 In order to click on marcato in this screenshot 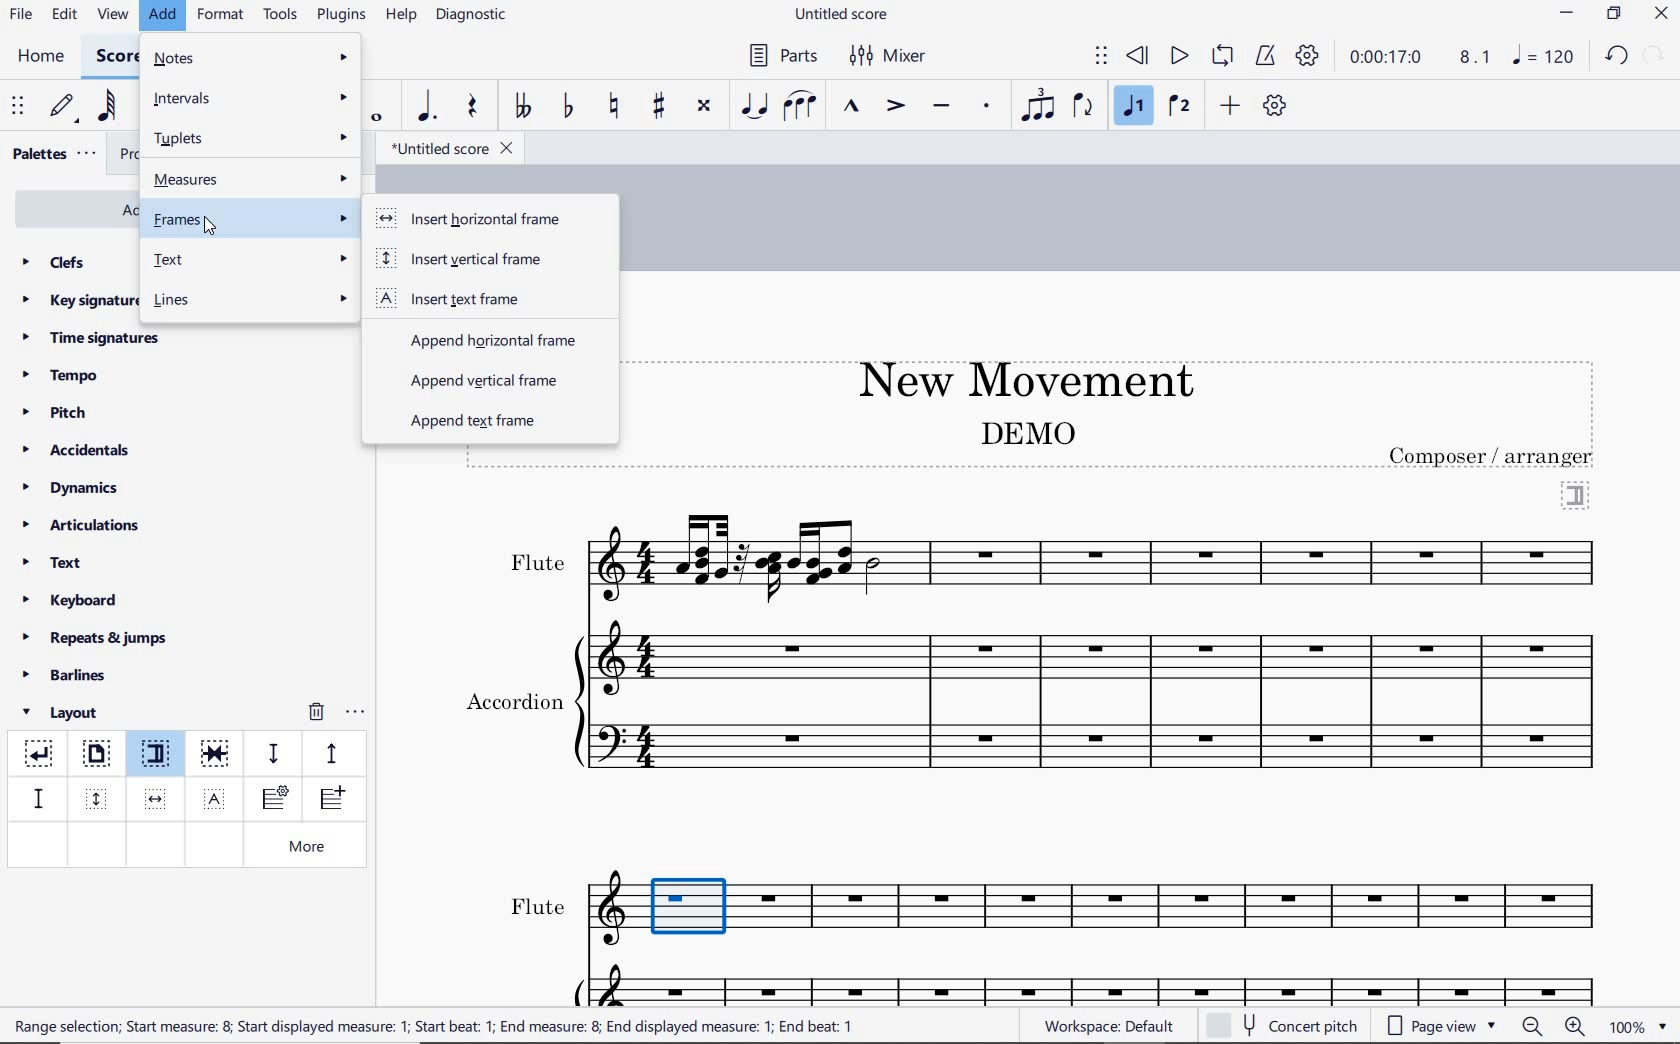, I will do `click(854, 108)`.